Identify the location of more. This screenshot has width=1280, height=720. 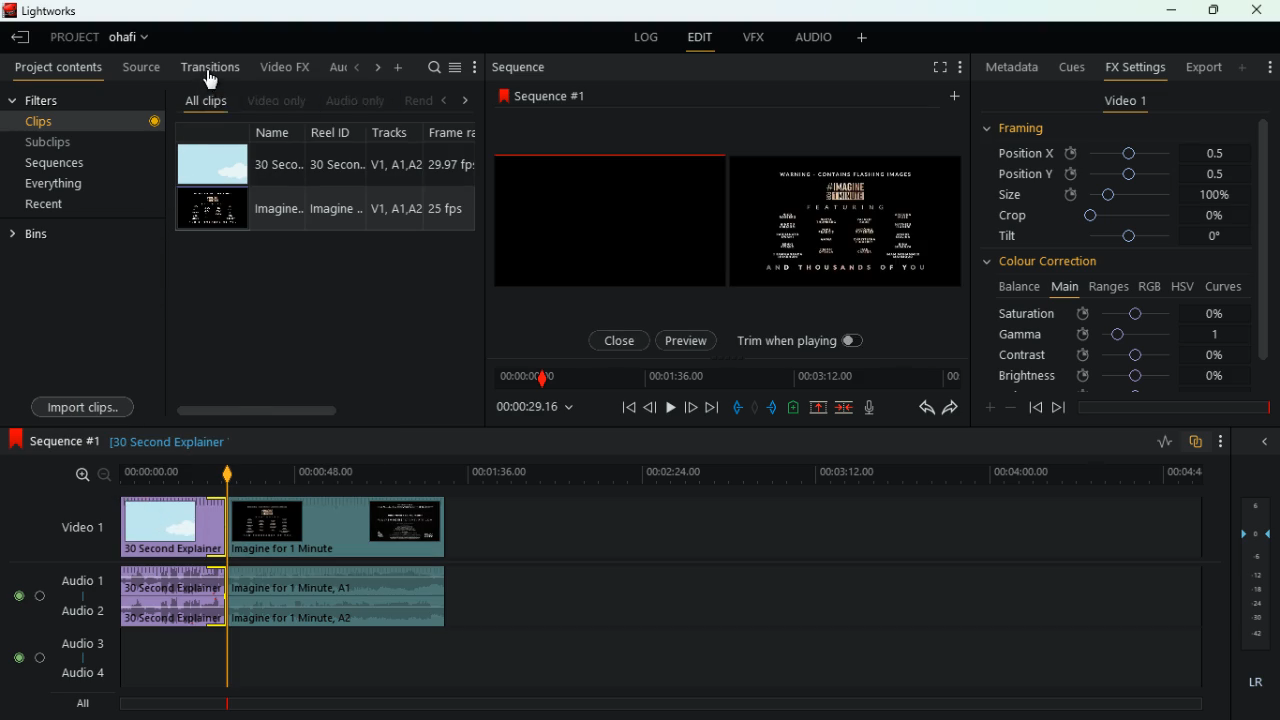
(866, 39).